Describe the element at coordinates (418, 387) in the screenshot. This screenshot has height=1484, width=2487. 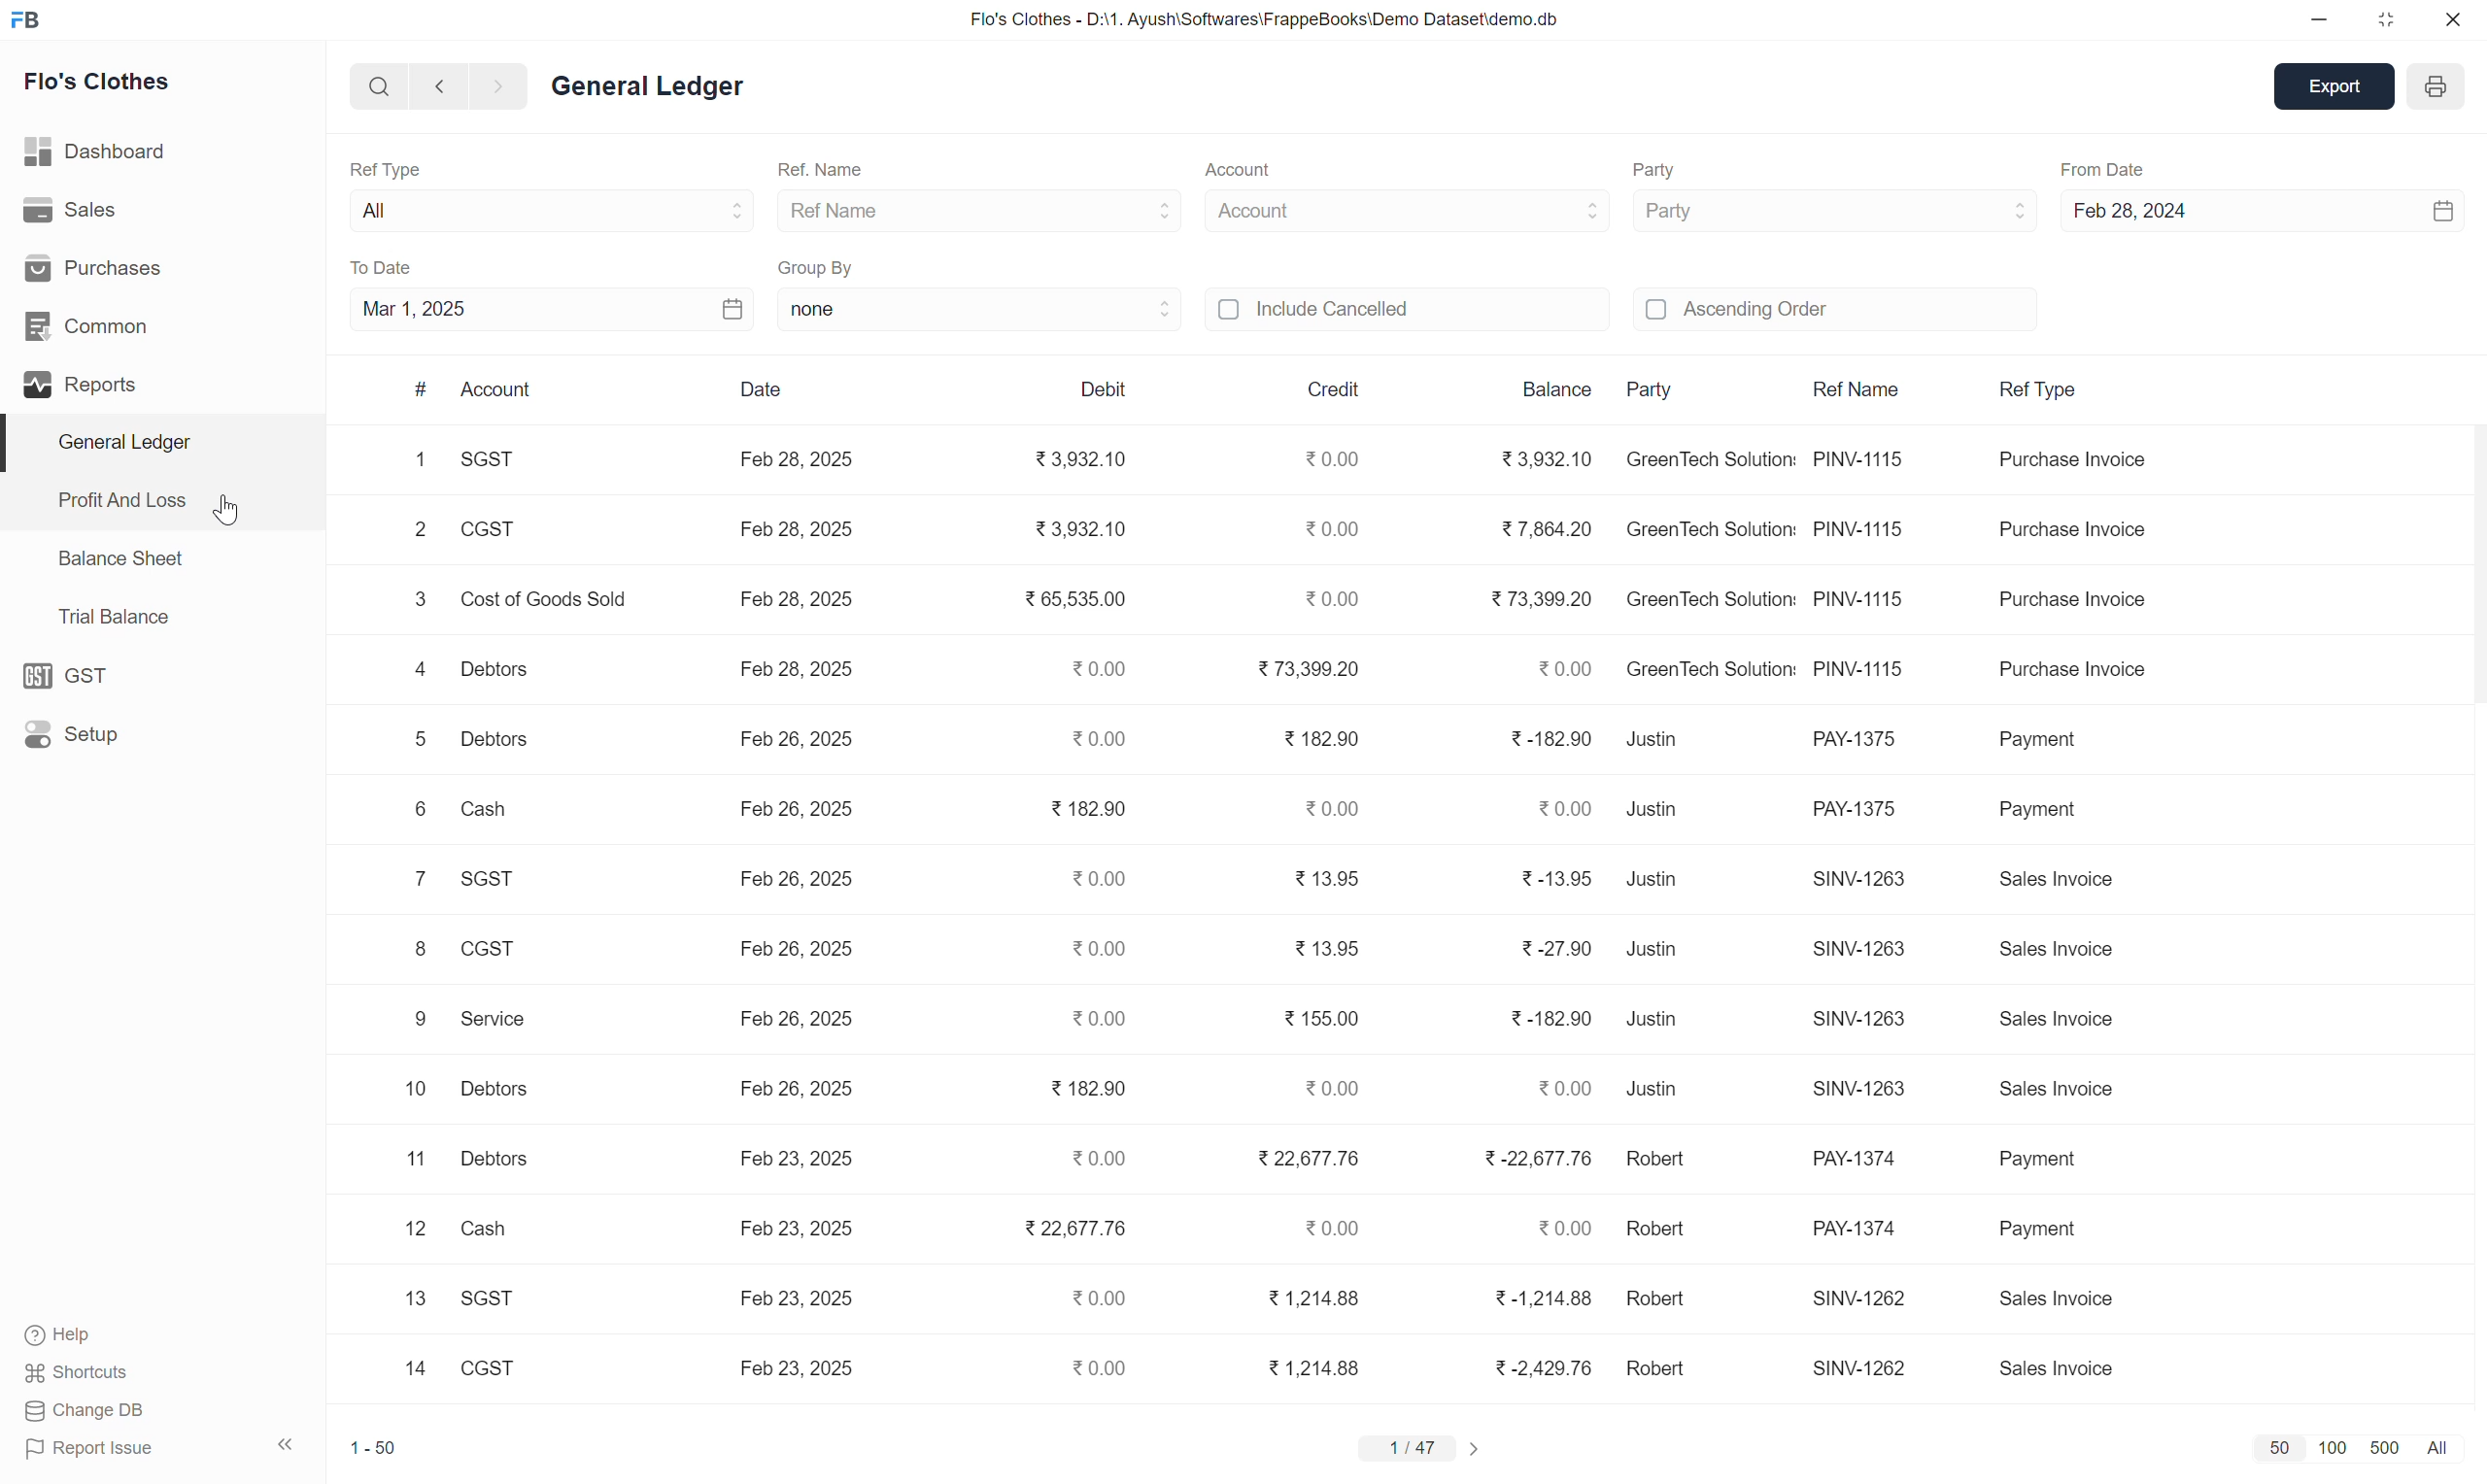
I see `#` at that location.